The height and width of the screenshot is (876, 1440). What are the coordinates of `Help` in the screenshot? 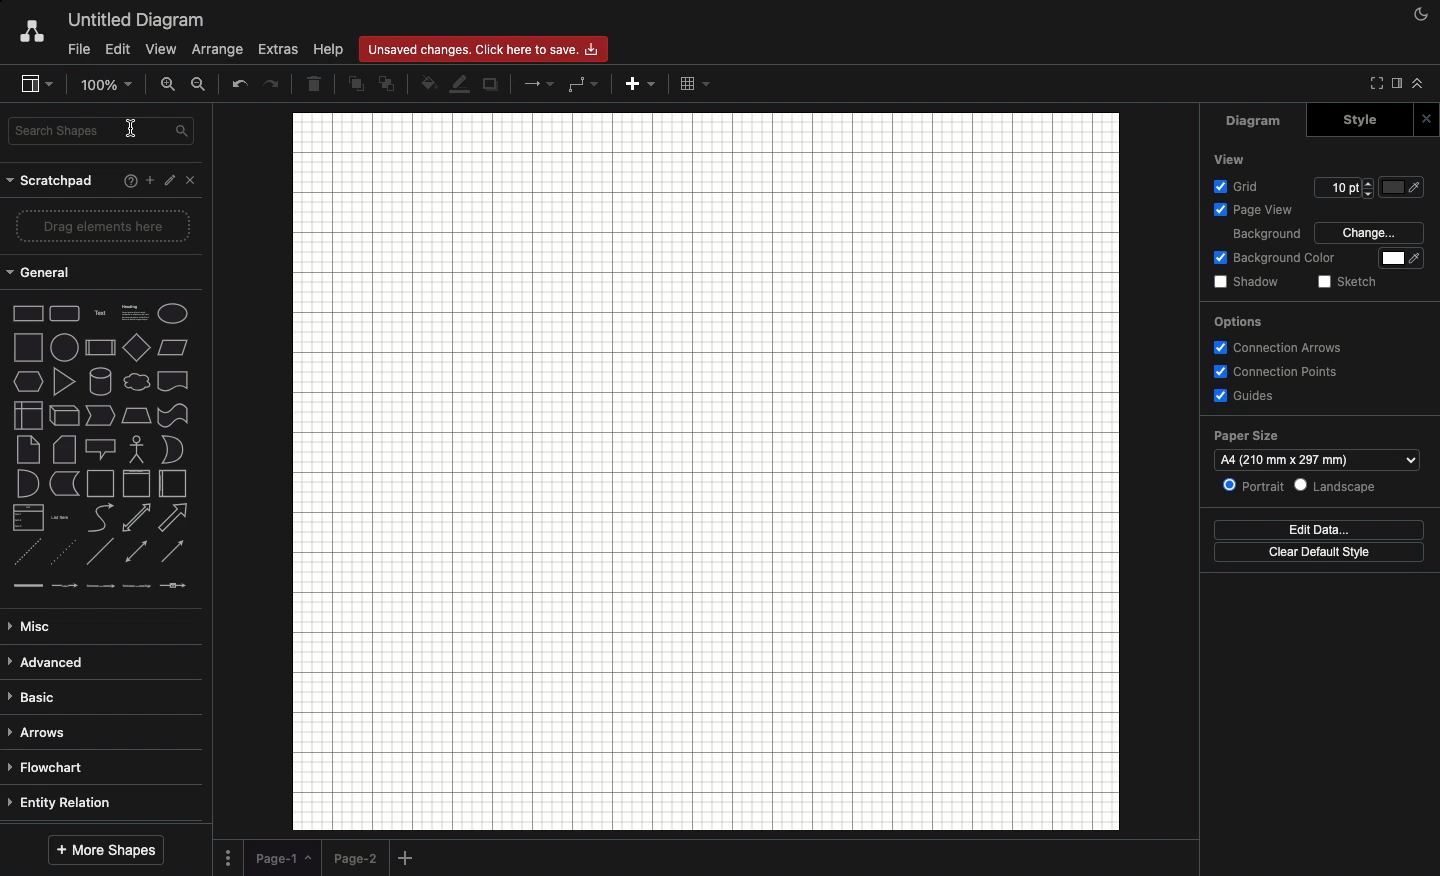 It's located at (328, 50).